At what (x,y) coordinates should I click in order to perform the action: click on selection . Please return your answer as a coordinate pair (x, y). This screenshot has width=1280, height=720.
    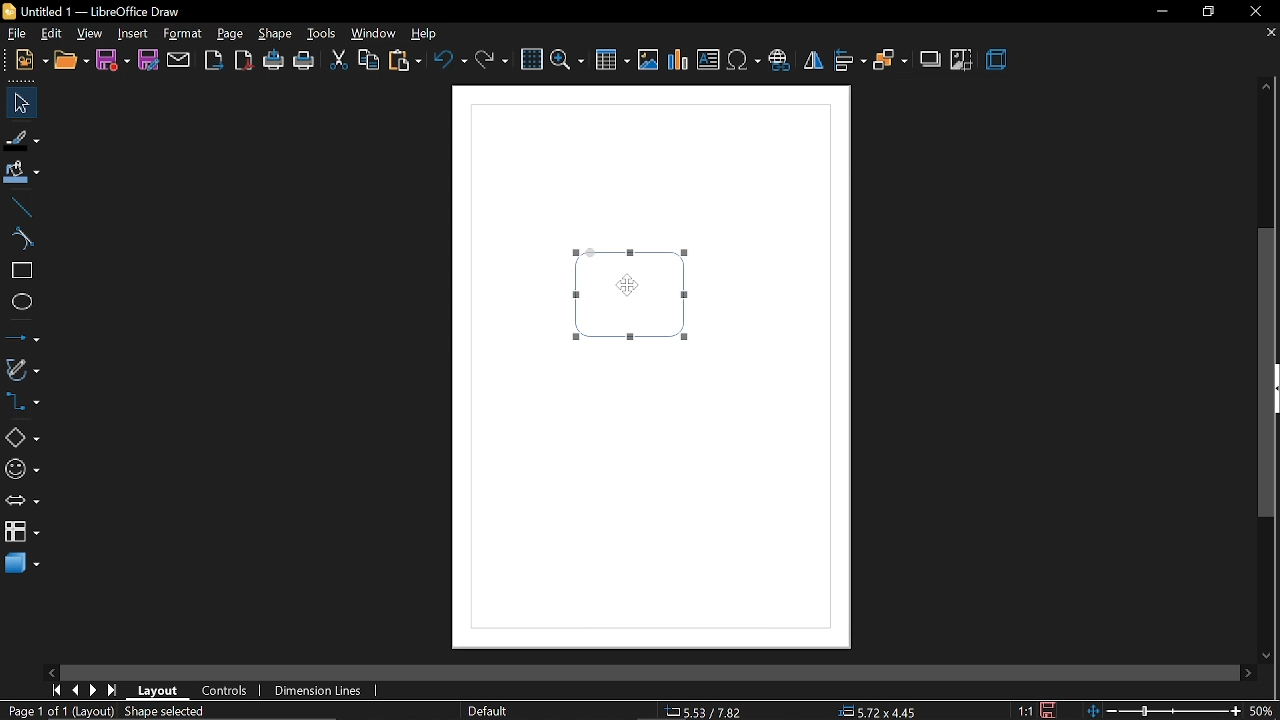
    Looking at the image, I should click on (172, 713).